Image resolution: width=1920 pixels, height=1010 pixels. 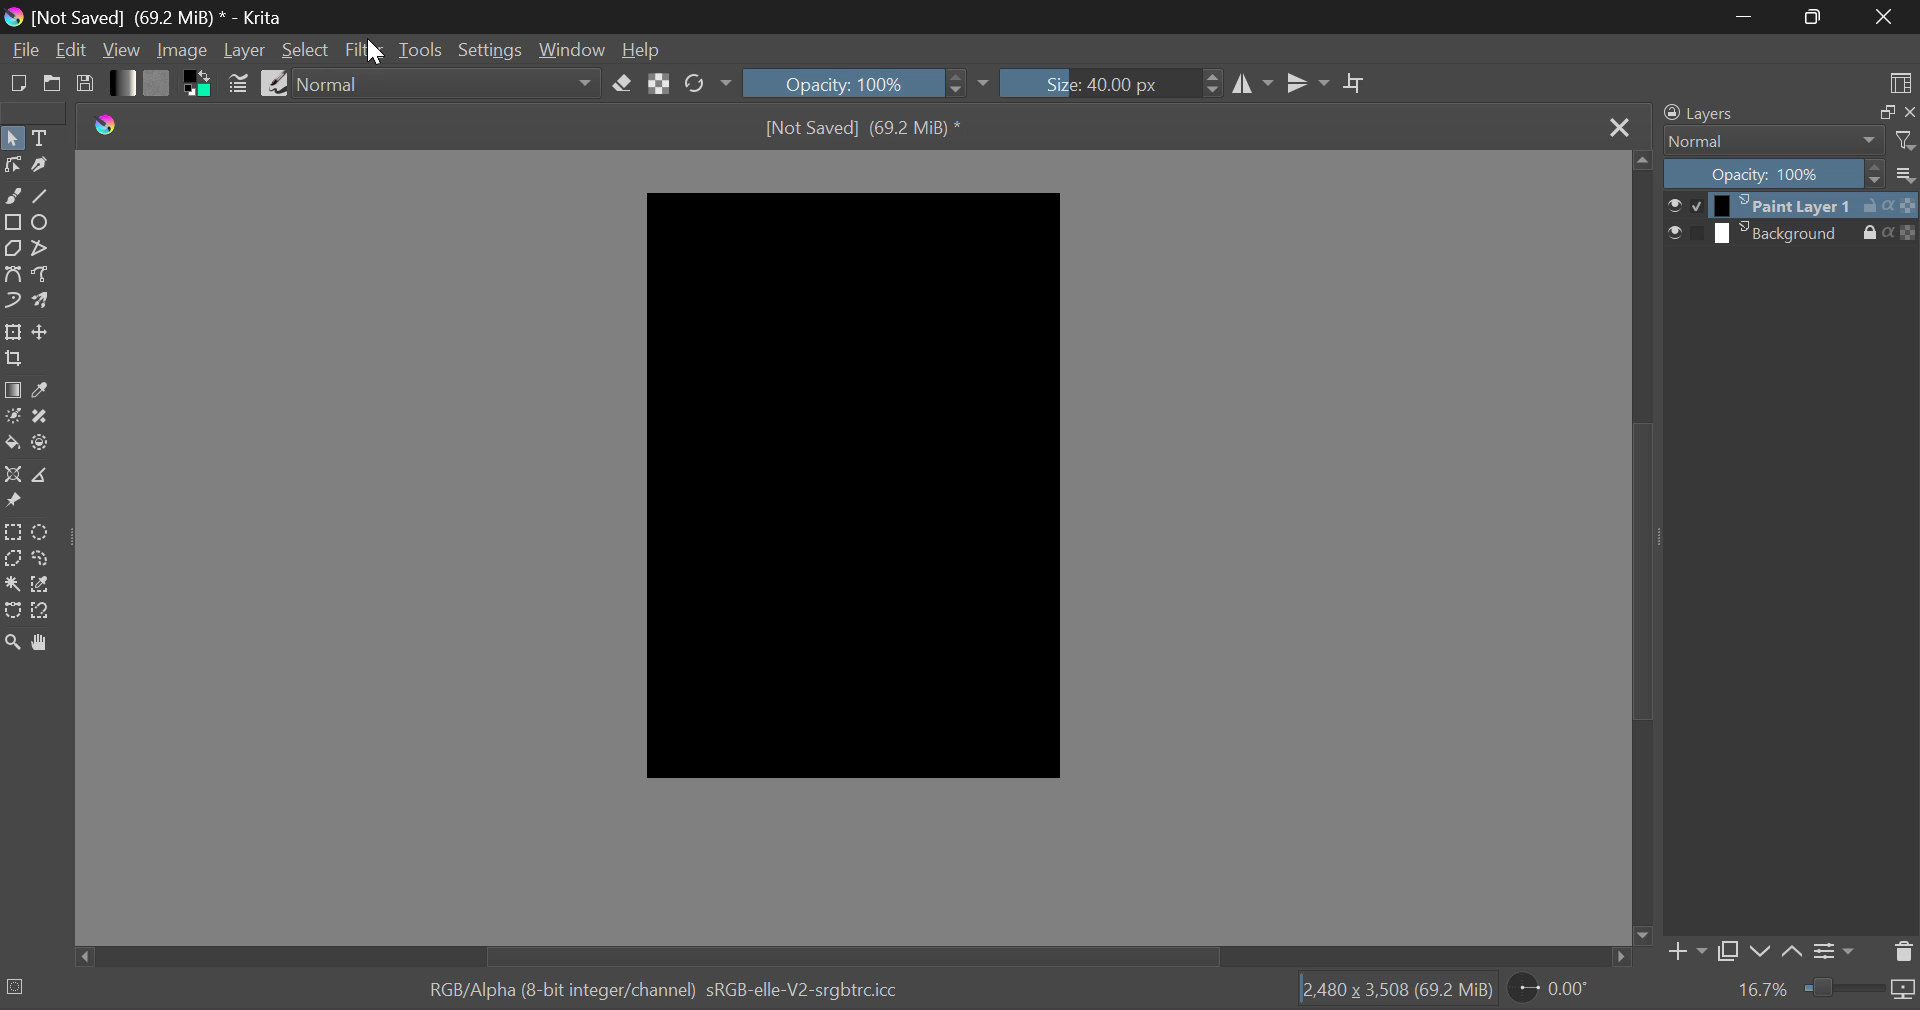 I want to click on Edit Shapes, so click(x=12, y=169).